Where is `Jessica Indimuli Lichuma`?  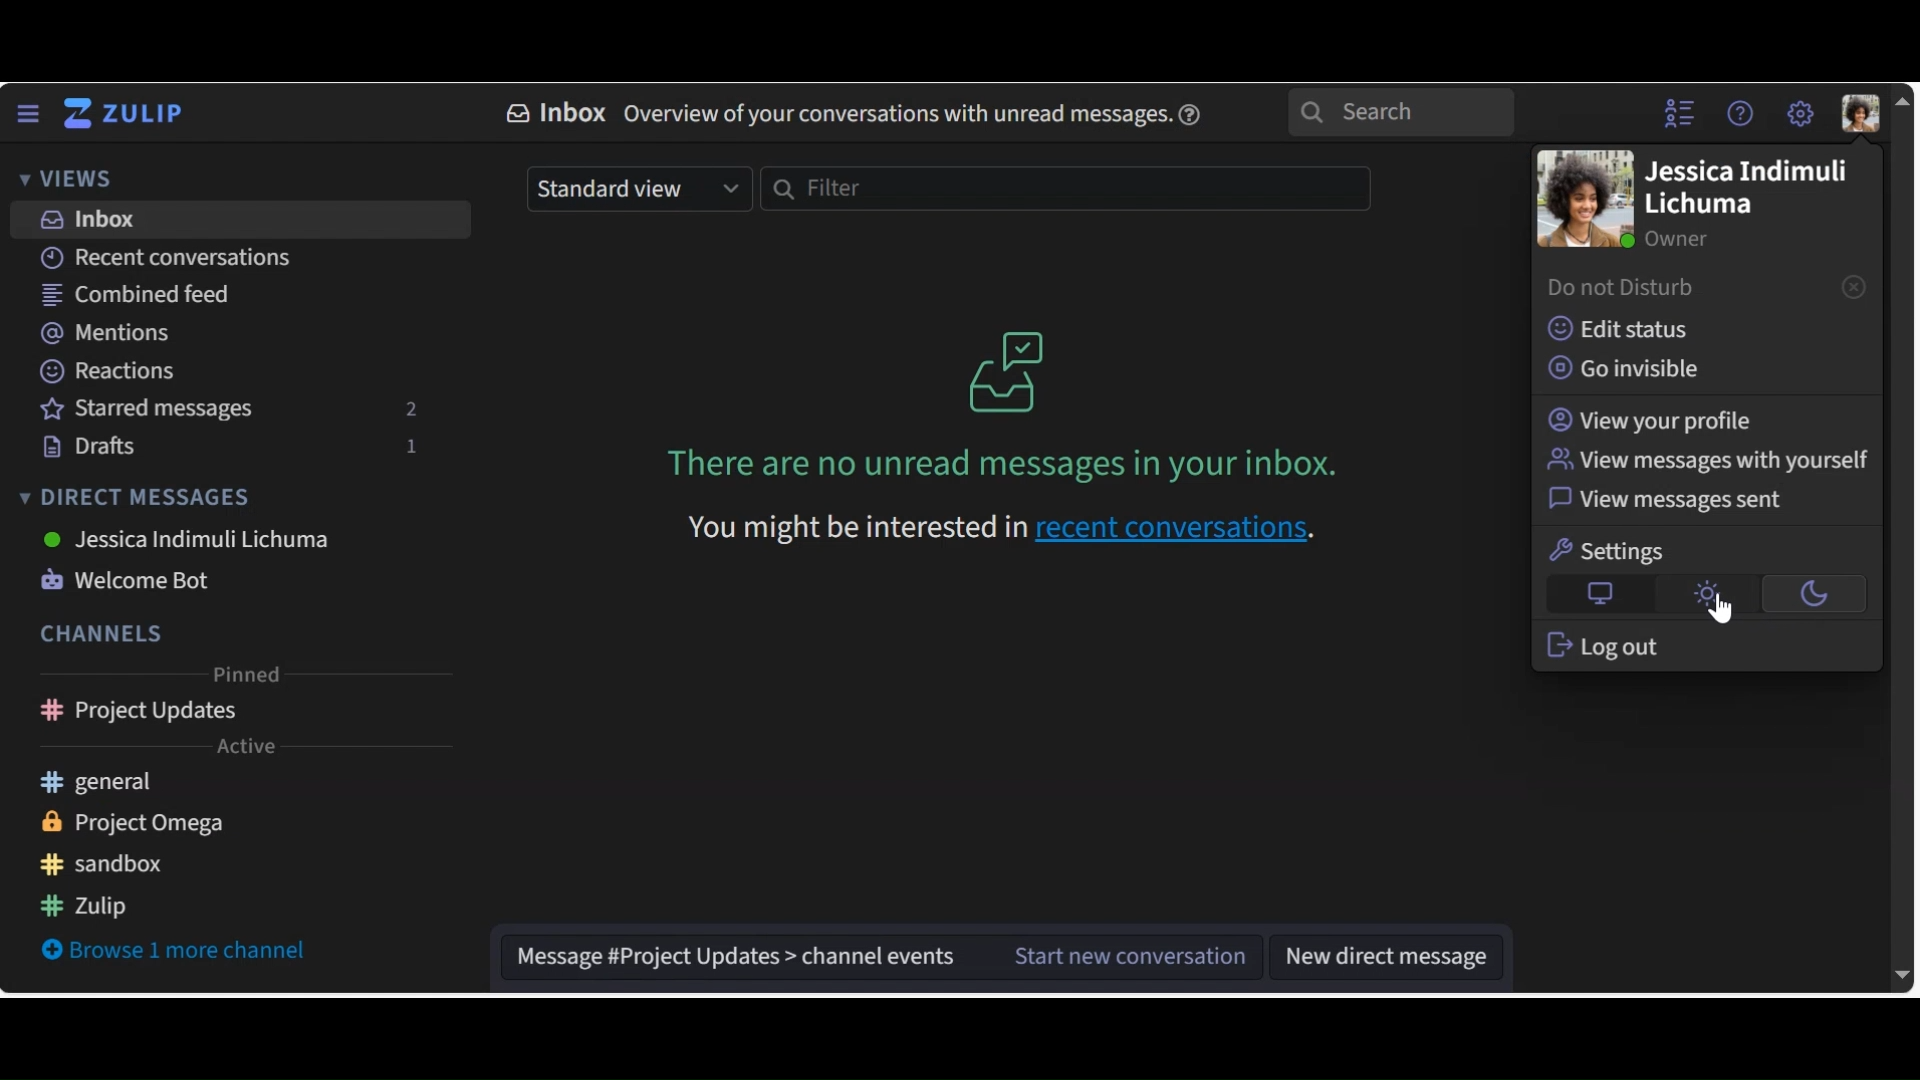 Jessica Indimuli Lichuma is located at coordinates (1745, 190).